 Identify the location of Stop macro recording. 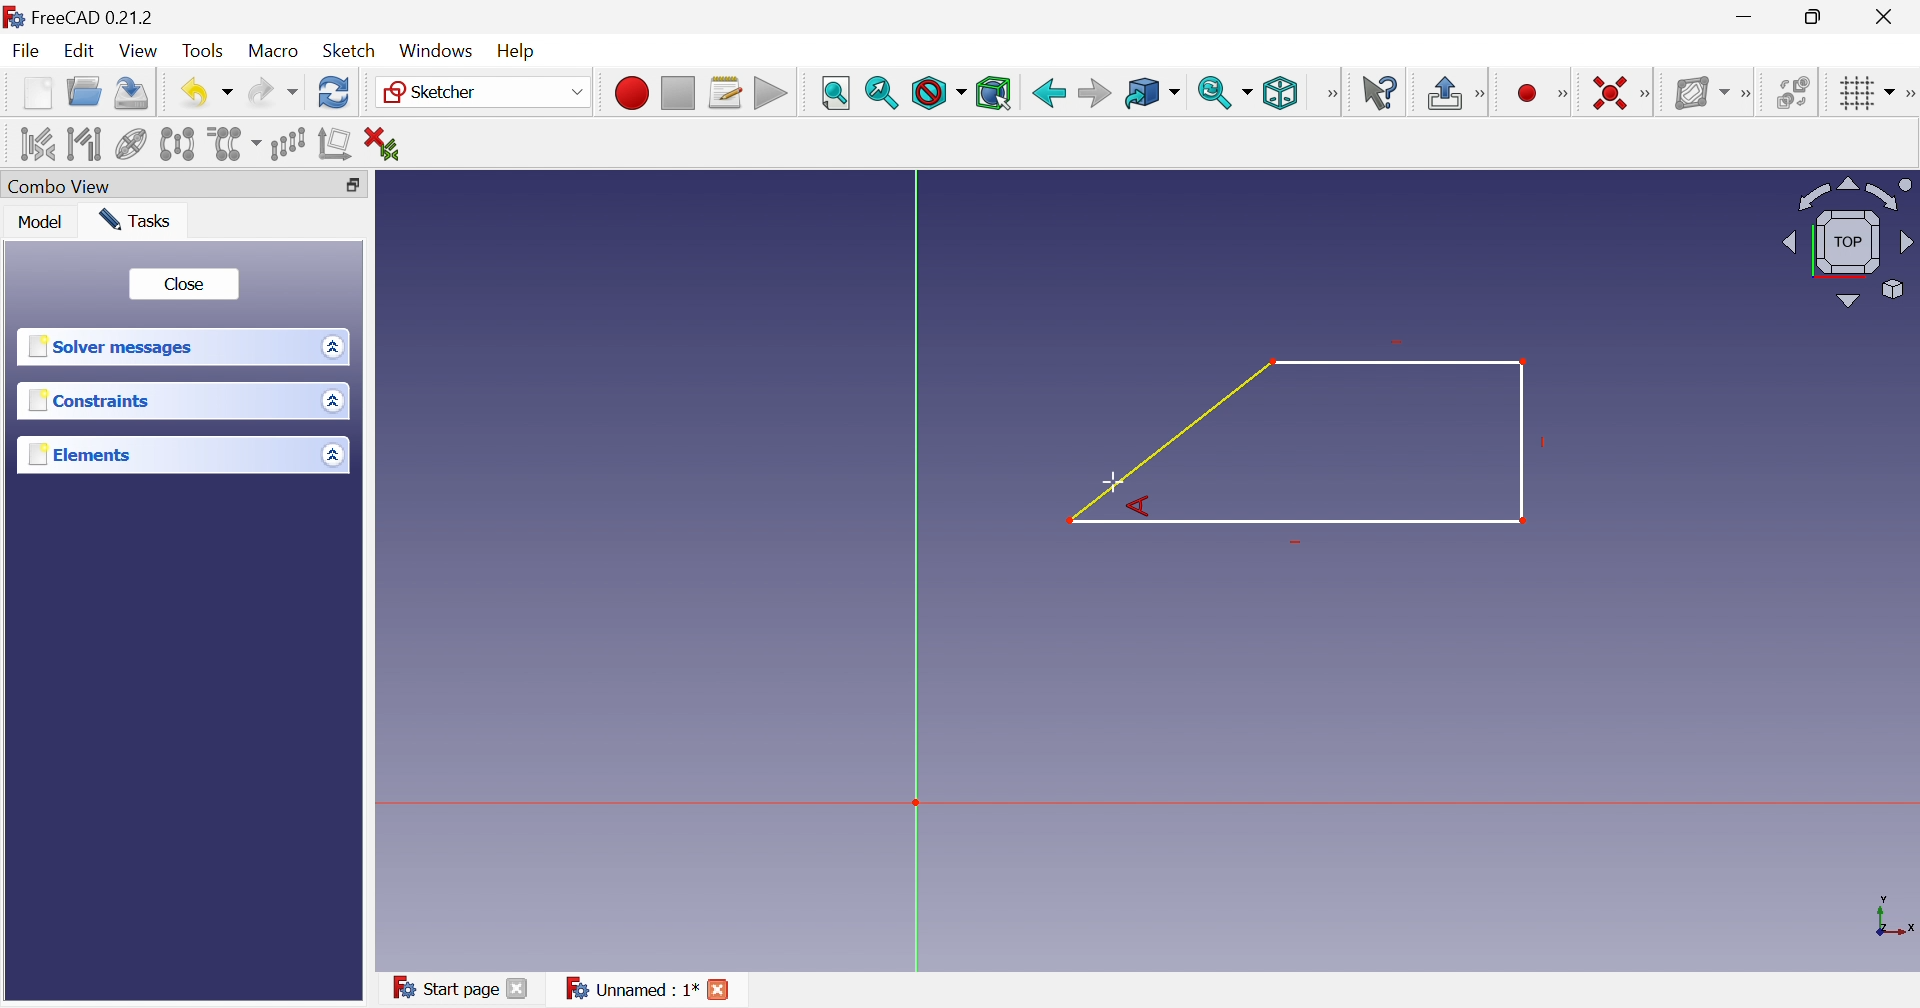
(677, 91).